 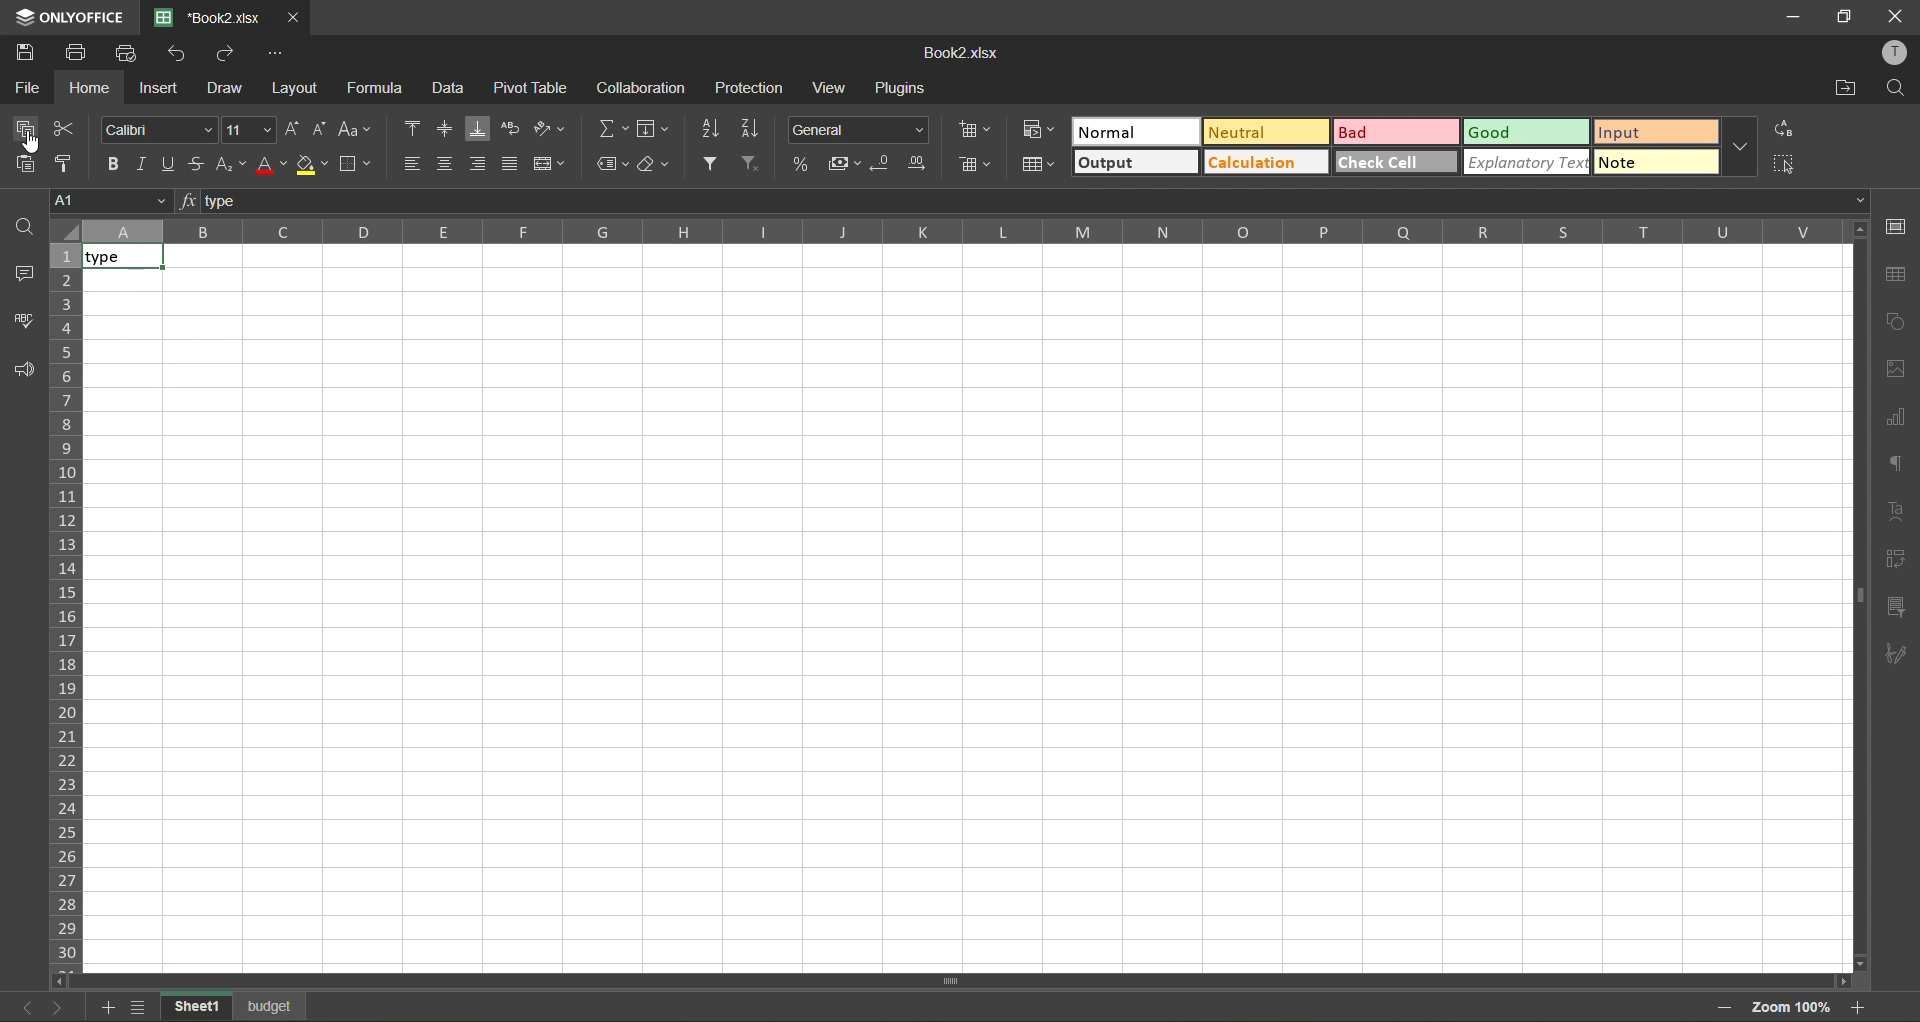 What do you see at coordinates (1895, 89) in the screenshot?
I see `find` at bounding box center [1895, 89].